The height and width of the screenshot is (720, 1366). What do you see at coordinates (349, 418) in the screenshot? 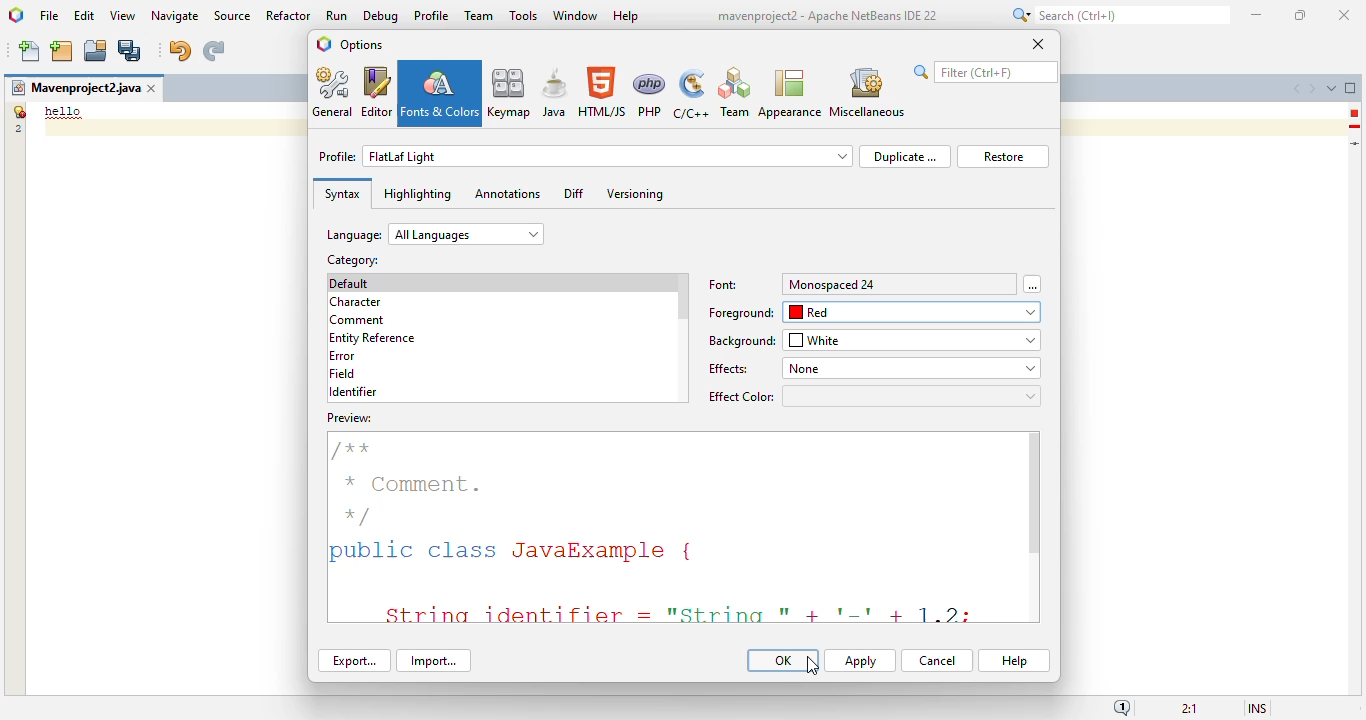
I see `preview` at bounding box center [349, 418].